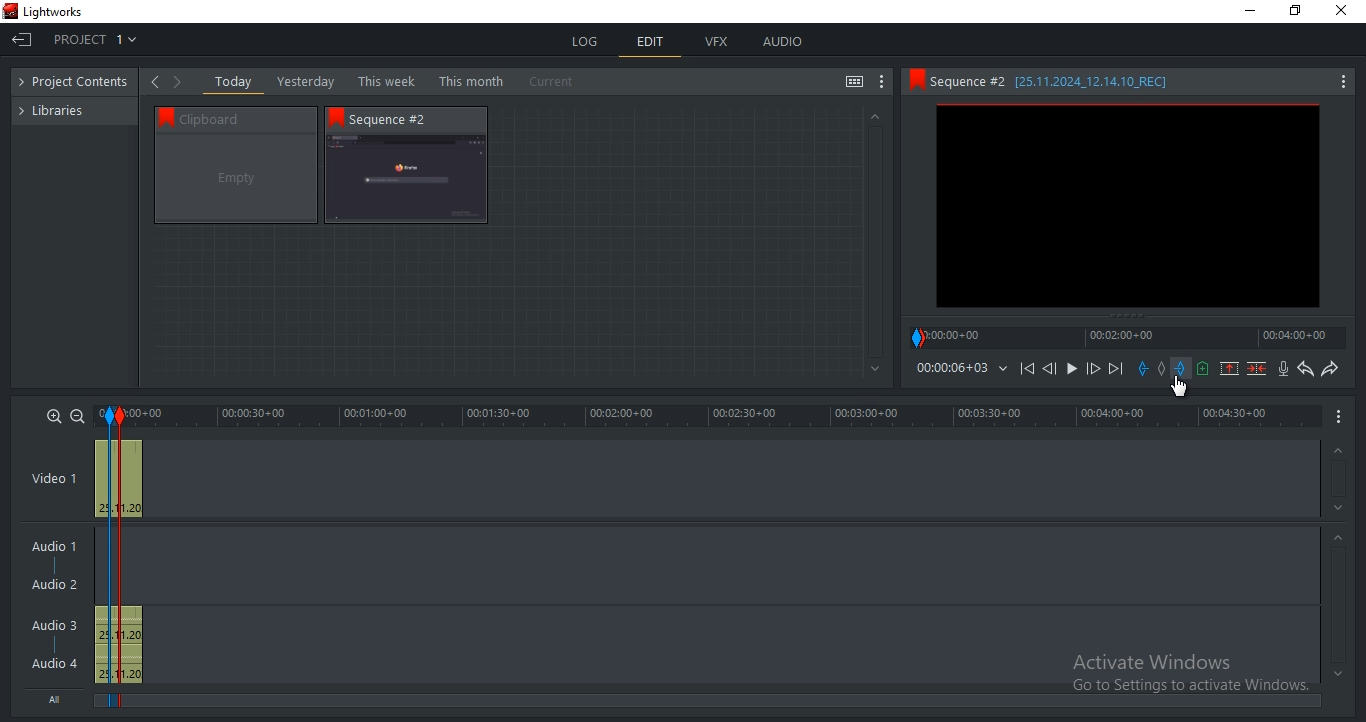 Image resolution: width=1366 pixels, height=722 pixels. Describe the element at coordinates (54, 585) in the screenshot. I see `Audio 2` at that location.